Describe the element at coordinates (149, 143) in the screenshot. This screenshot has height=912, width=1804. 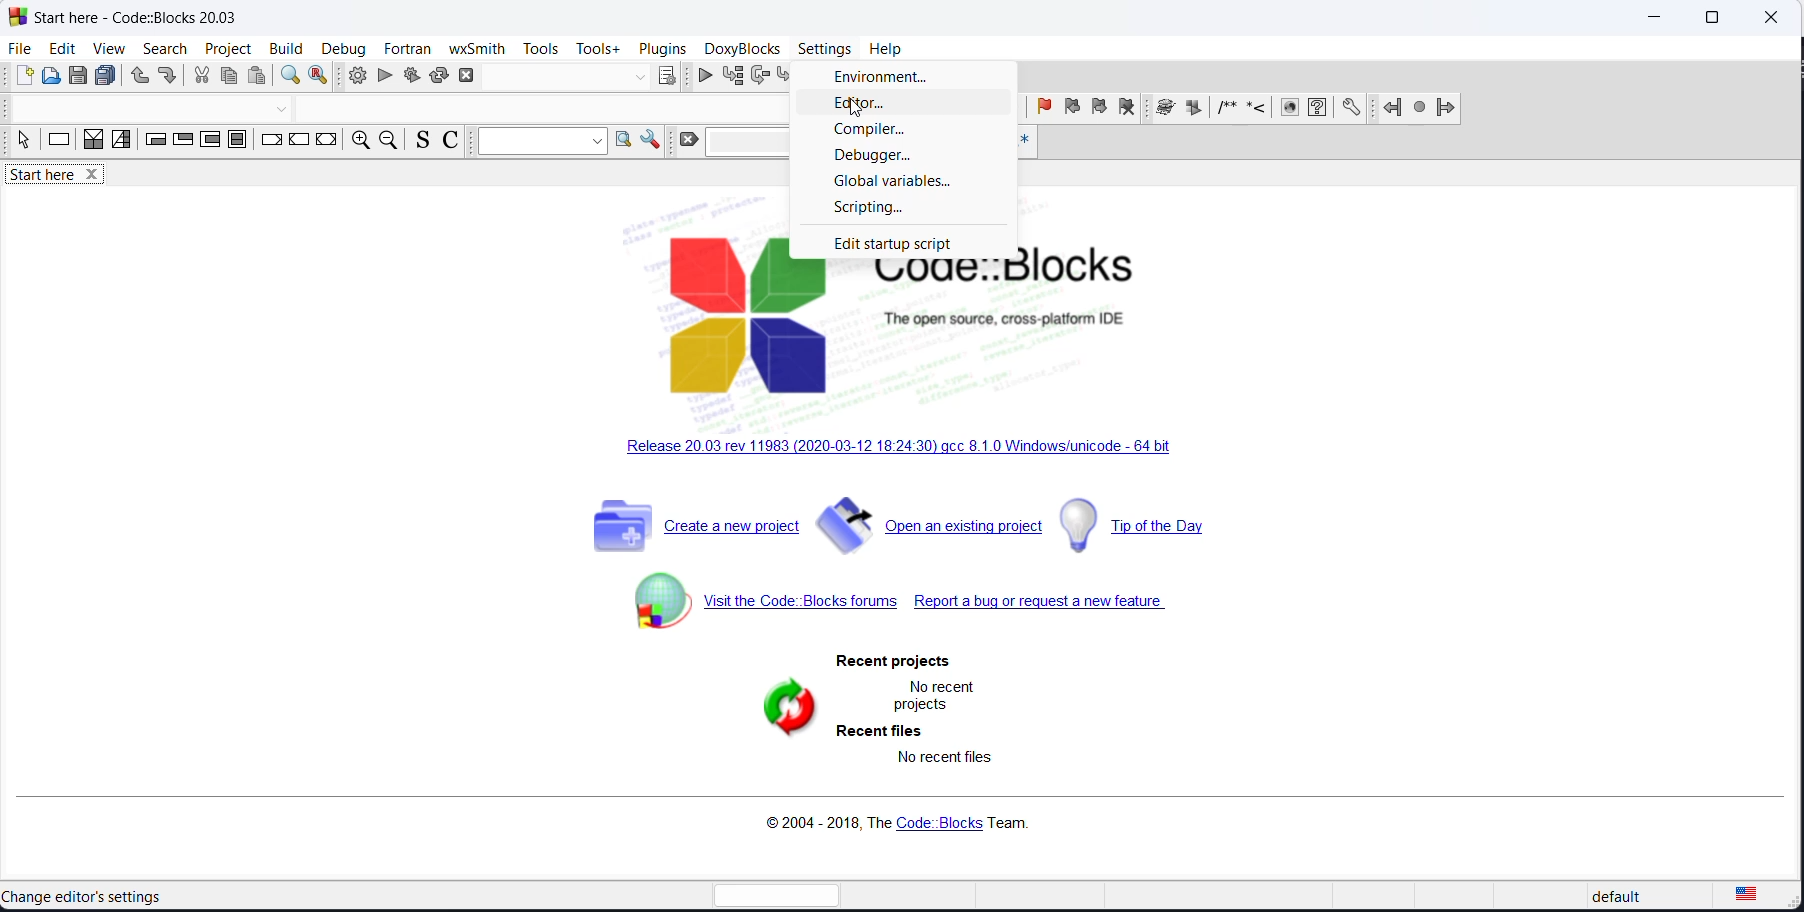
I see `entry condition loop` at that location.